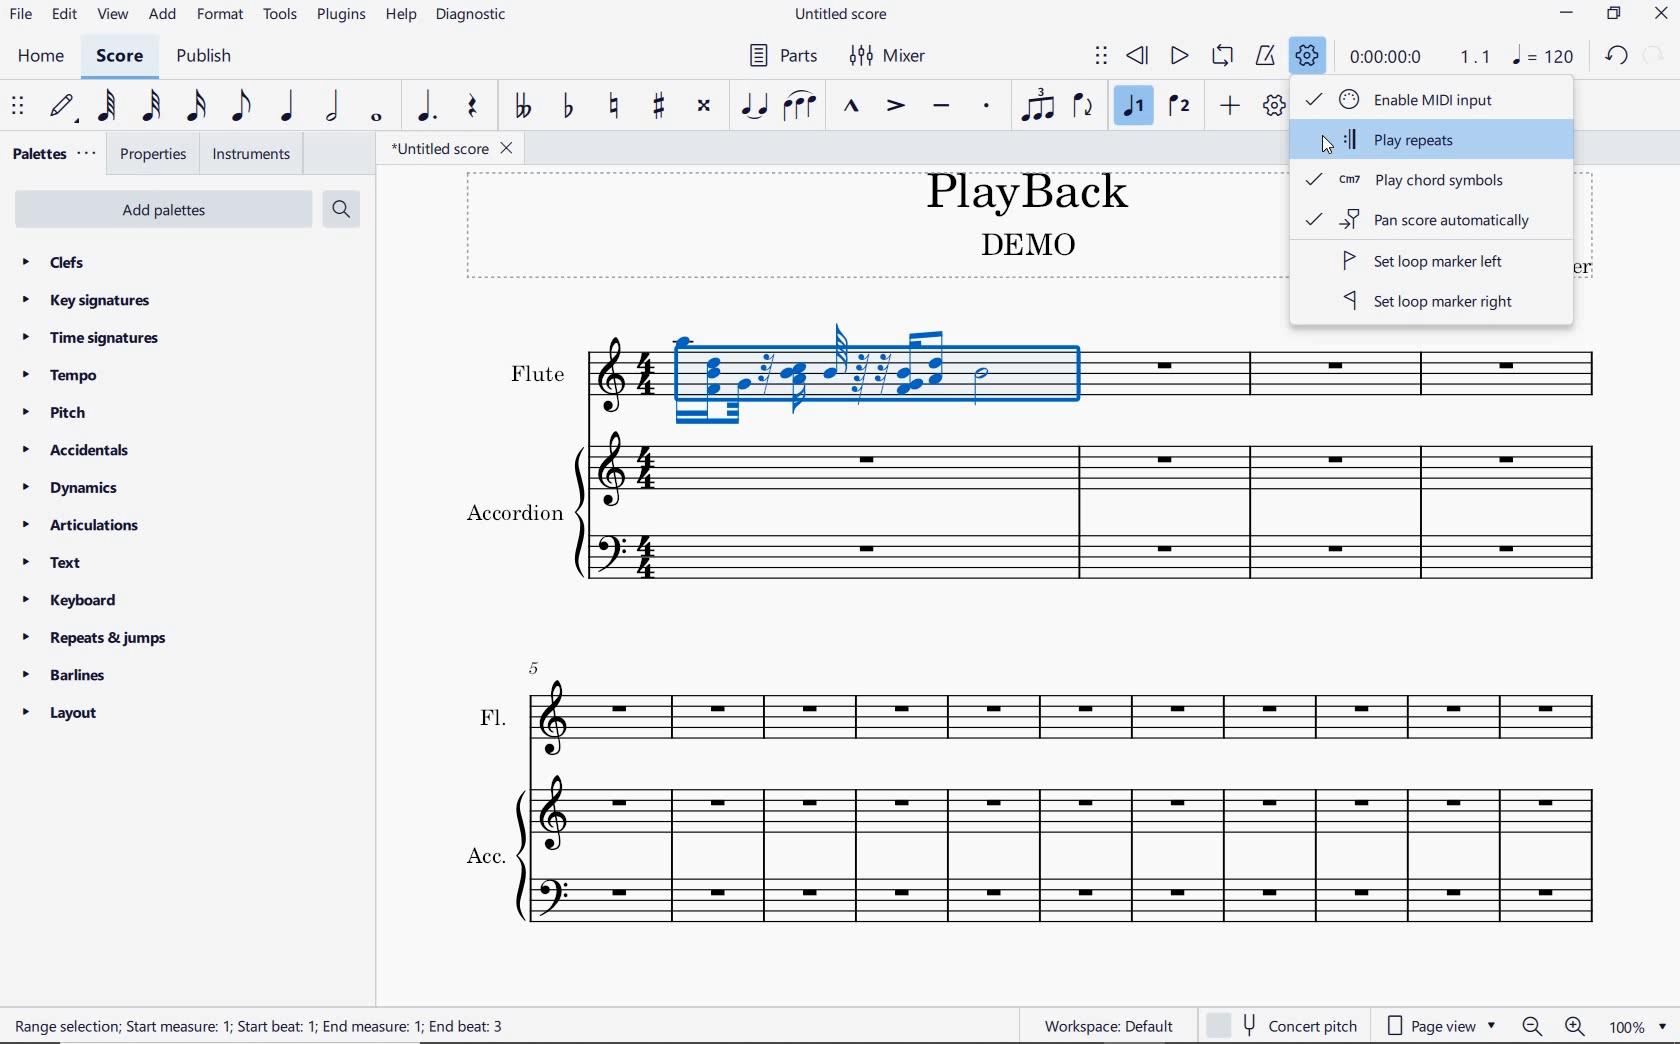 The height and width of the screenshot is (1044, 1680). I want to click on playback time, so click(1384, 57).